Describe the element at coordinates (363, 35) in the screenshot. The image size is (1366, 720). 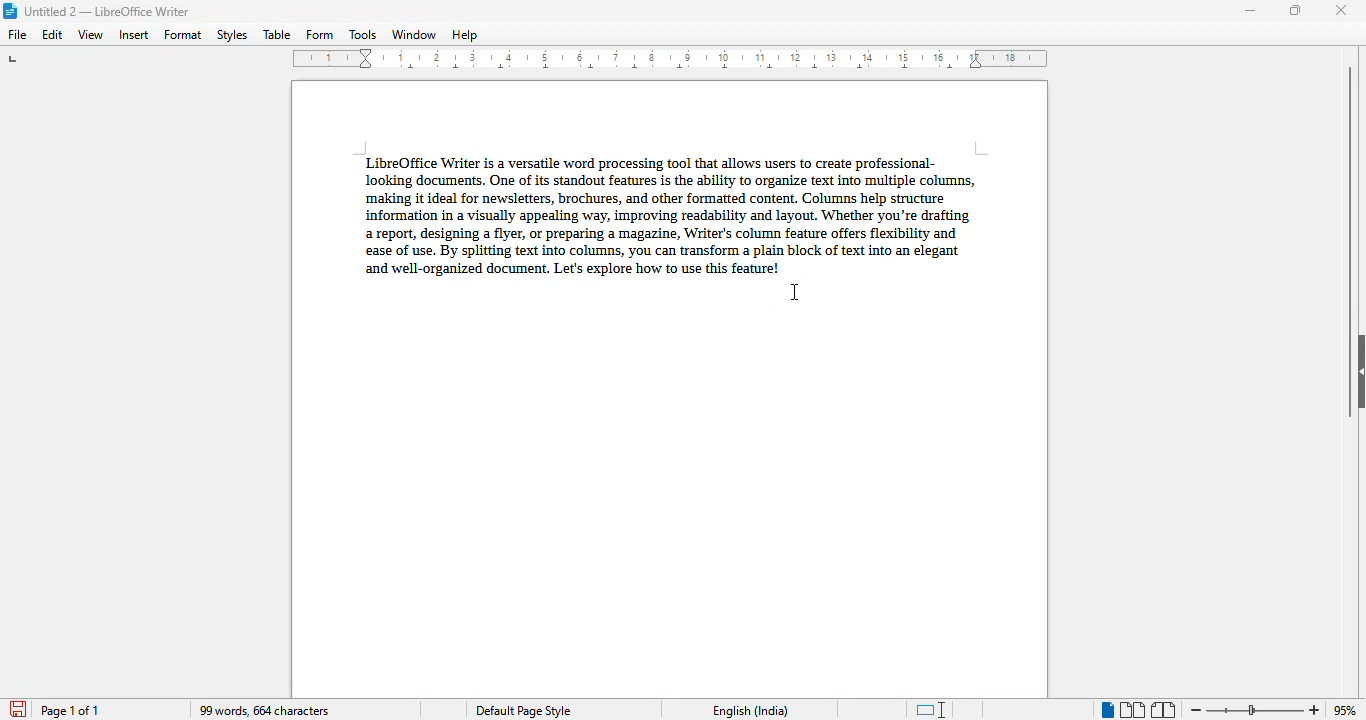
I see `tools` at that location.